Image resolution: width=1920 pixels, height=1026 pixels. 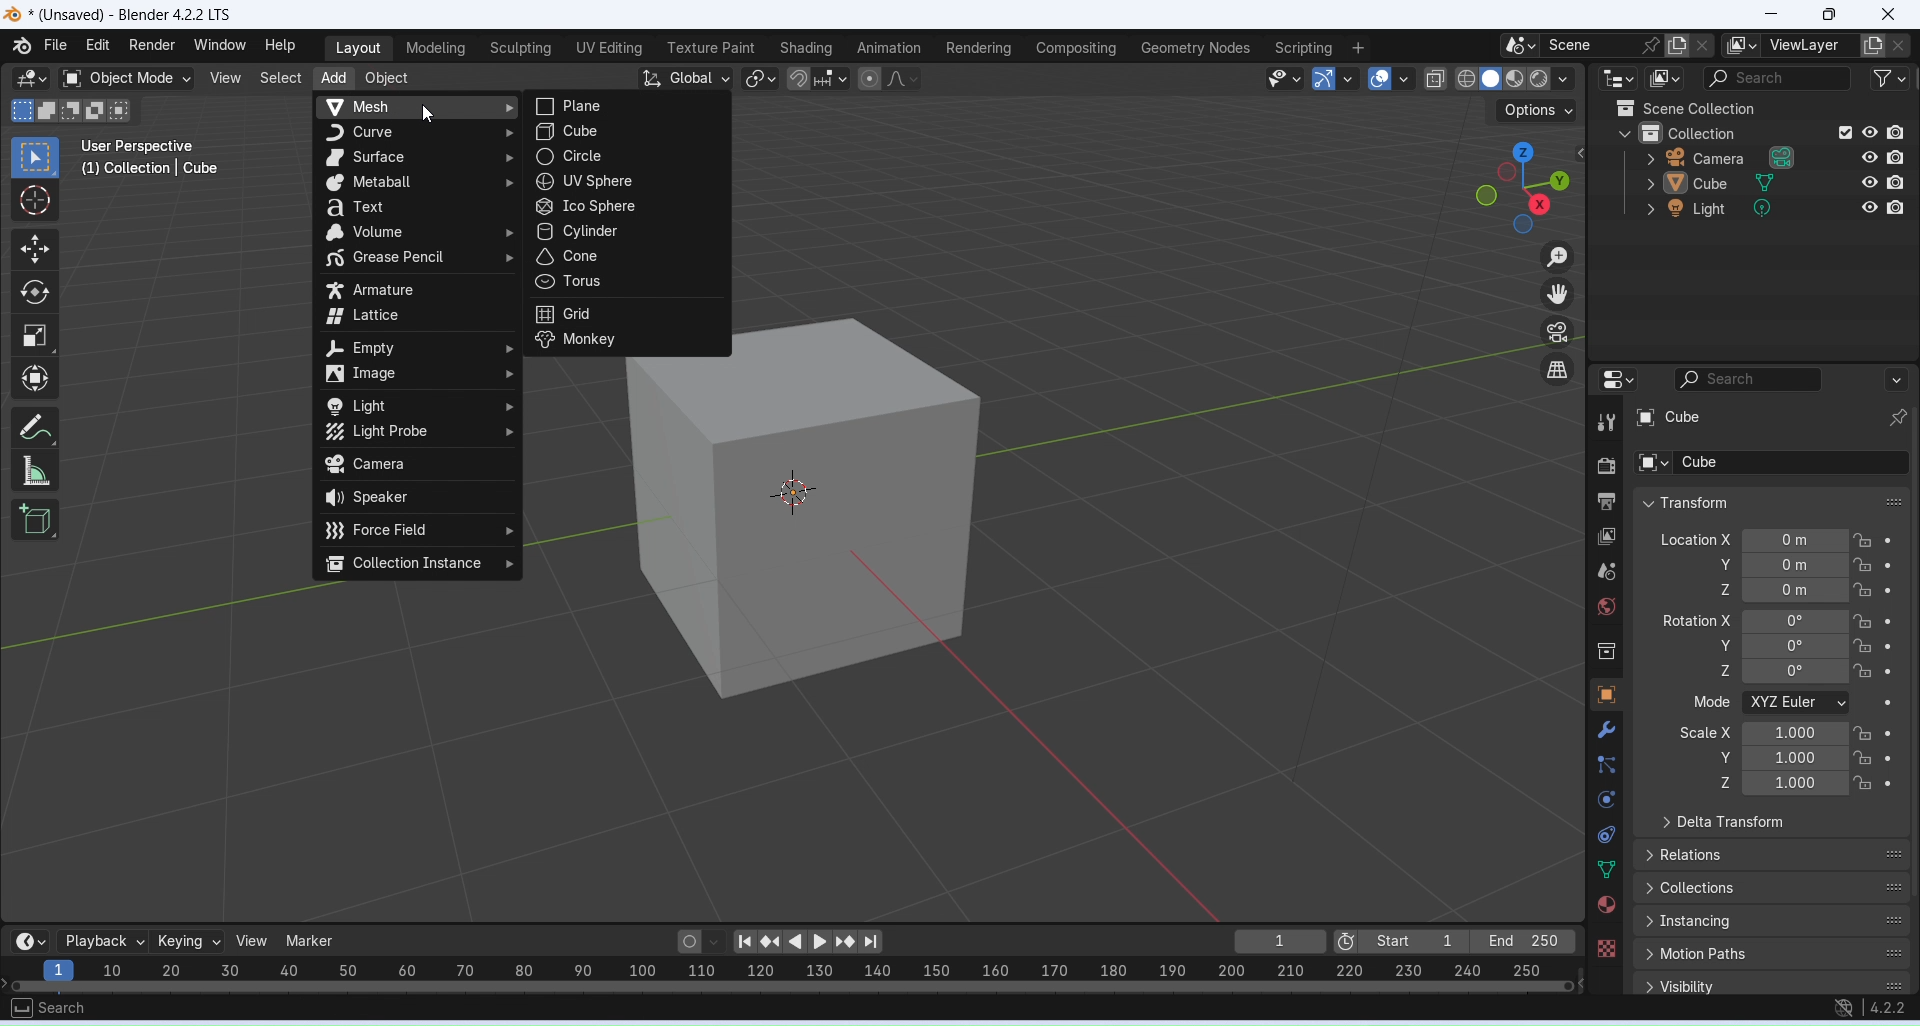 I want to click on Output, so click(x=1604, y=502).